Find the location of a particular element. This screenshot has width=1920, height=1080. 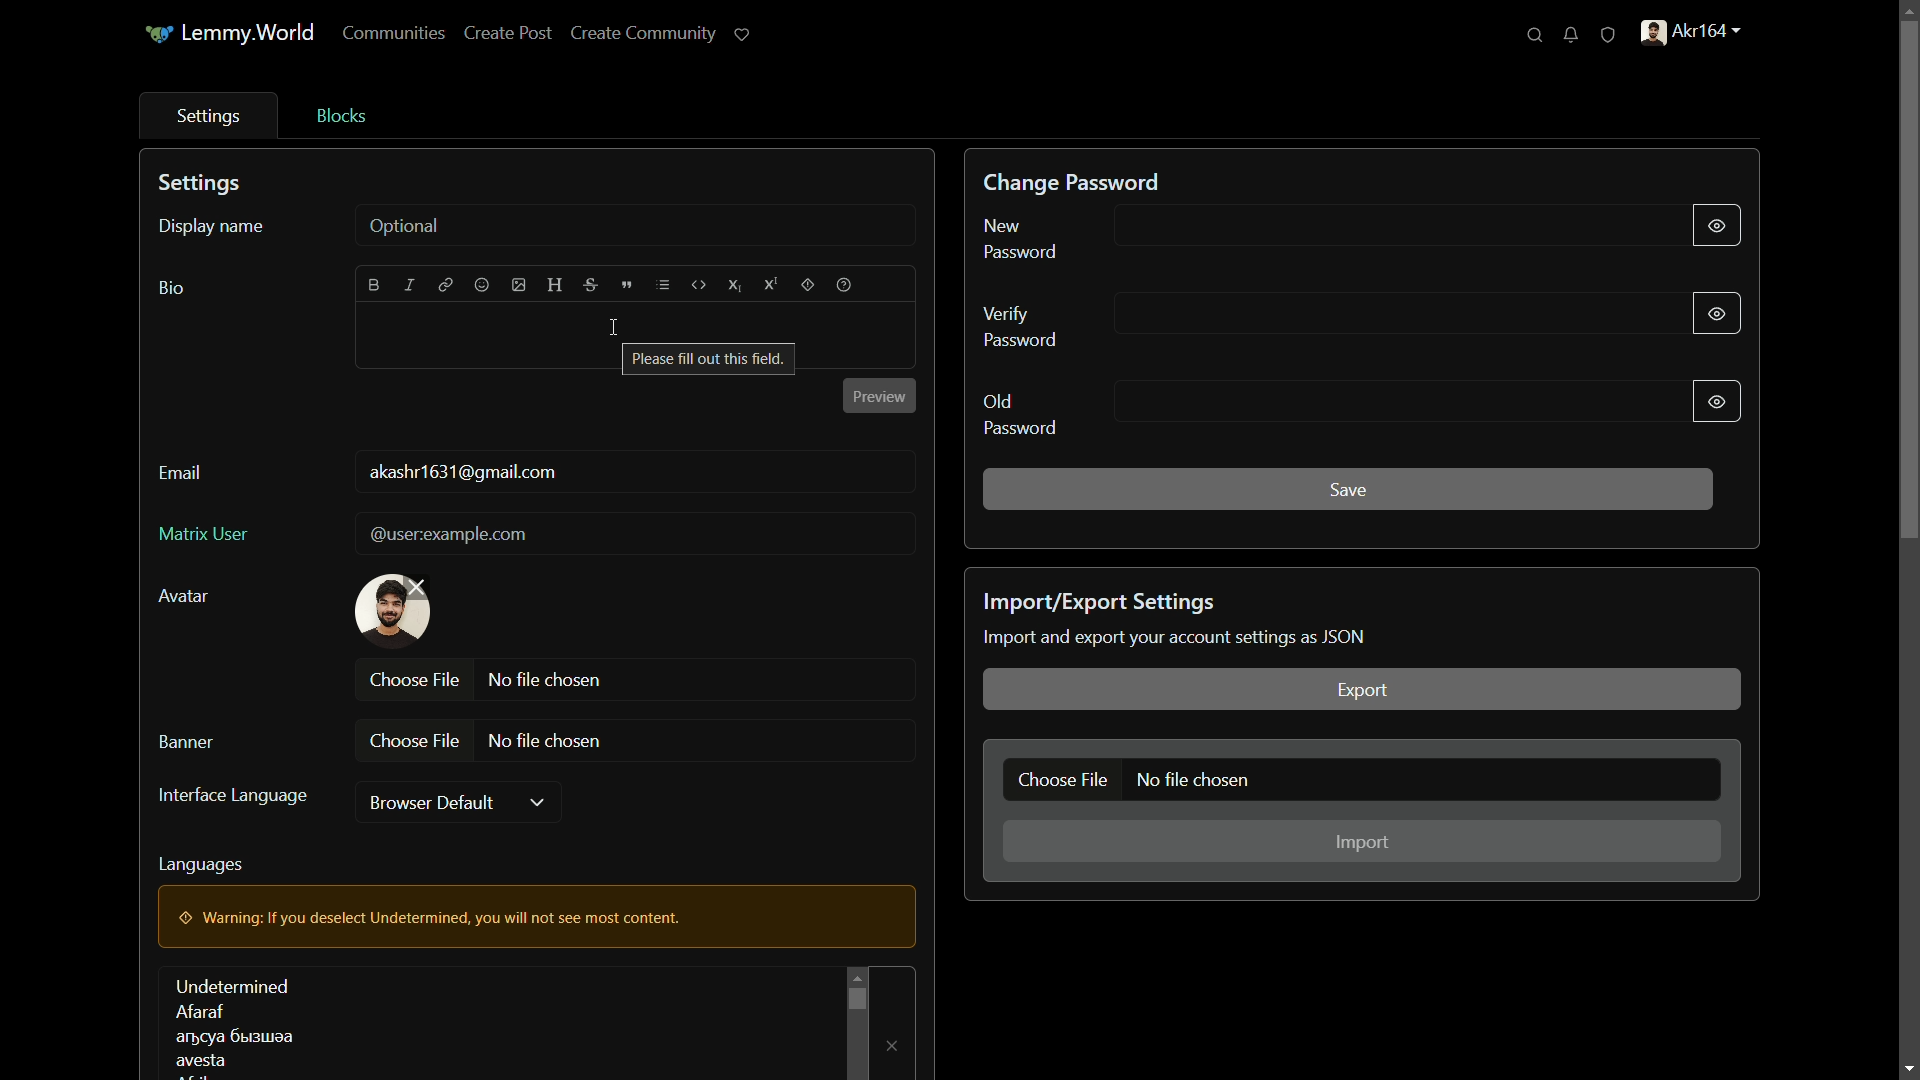

link is located at coordinates (447, 284).